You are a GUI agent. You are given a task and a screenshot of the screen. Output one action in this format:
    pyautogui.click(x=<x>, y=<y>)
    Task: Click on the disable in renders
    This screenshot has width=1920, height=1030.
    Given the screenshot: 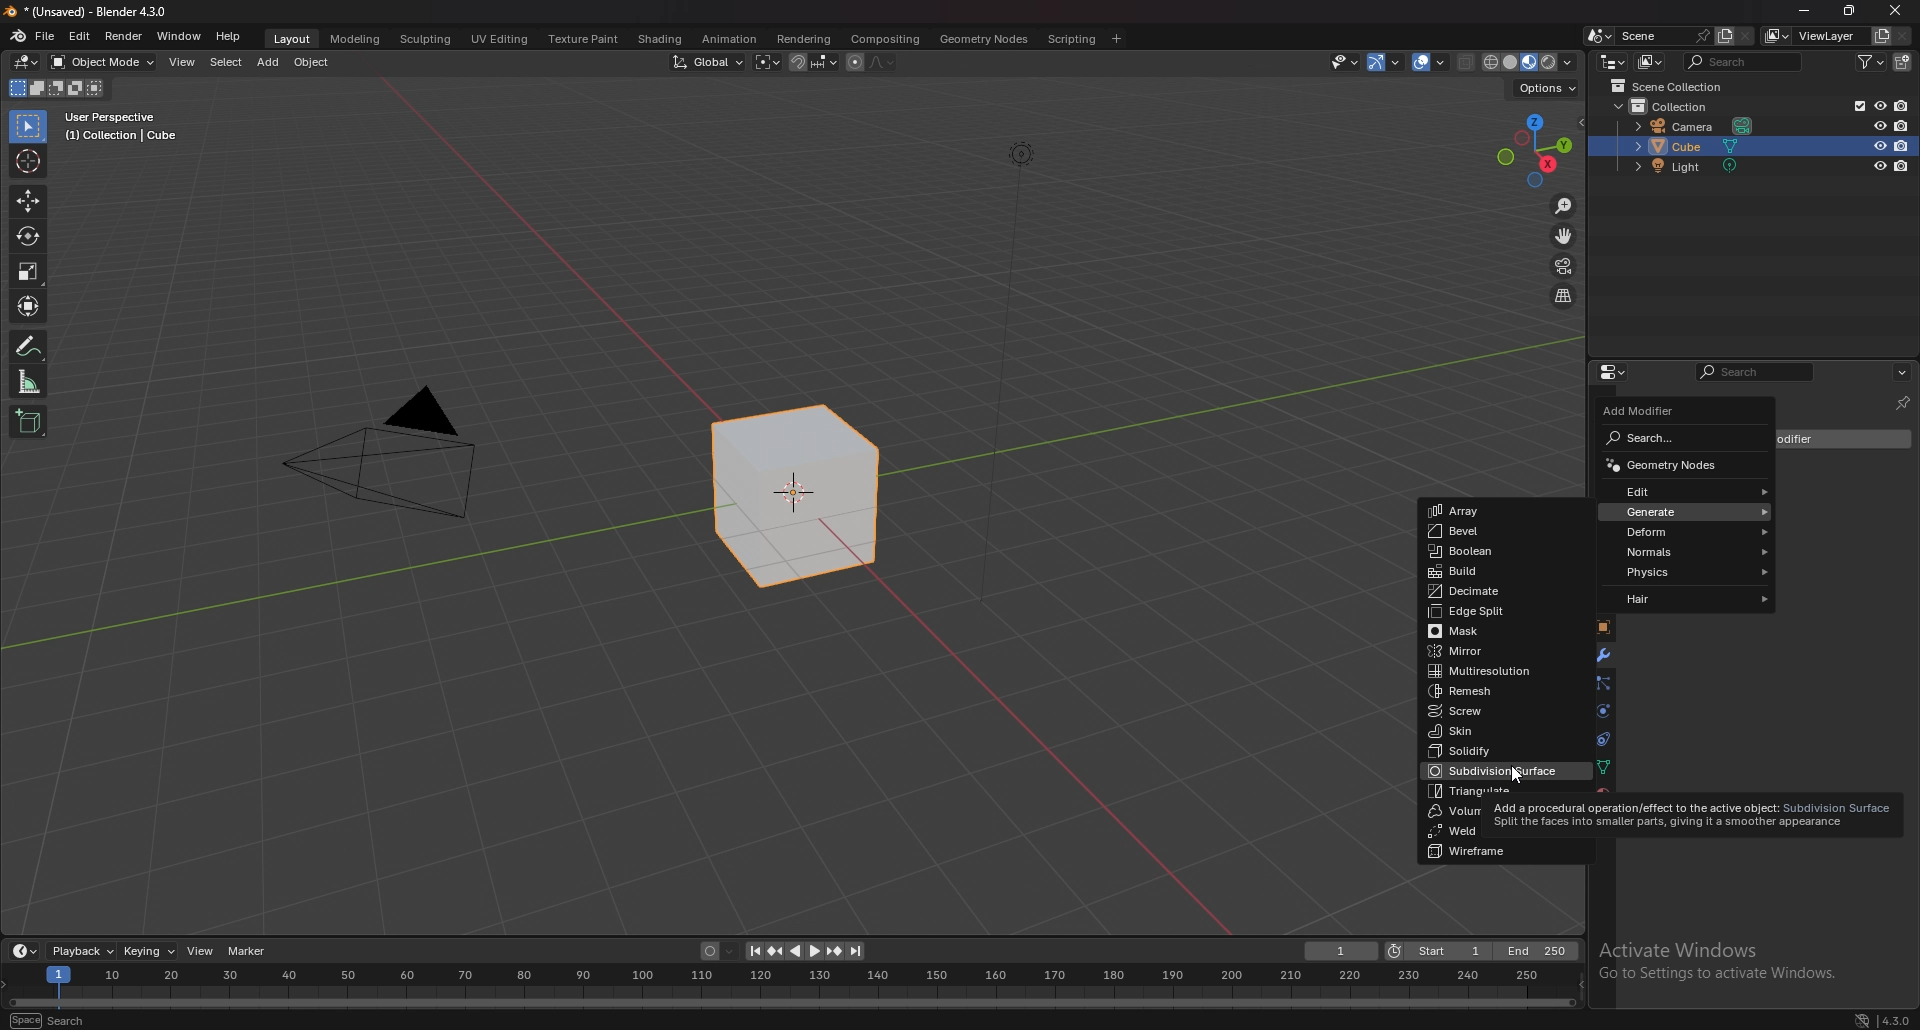 What is the action you would take?
    pyautogui.click(x=1902, y=106)
    